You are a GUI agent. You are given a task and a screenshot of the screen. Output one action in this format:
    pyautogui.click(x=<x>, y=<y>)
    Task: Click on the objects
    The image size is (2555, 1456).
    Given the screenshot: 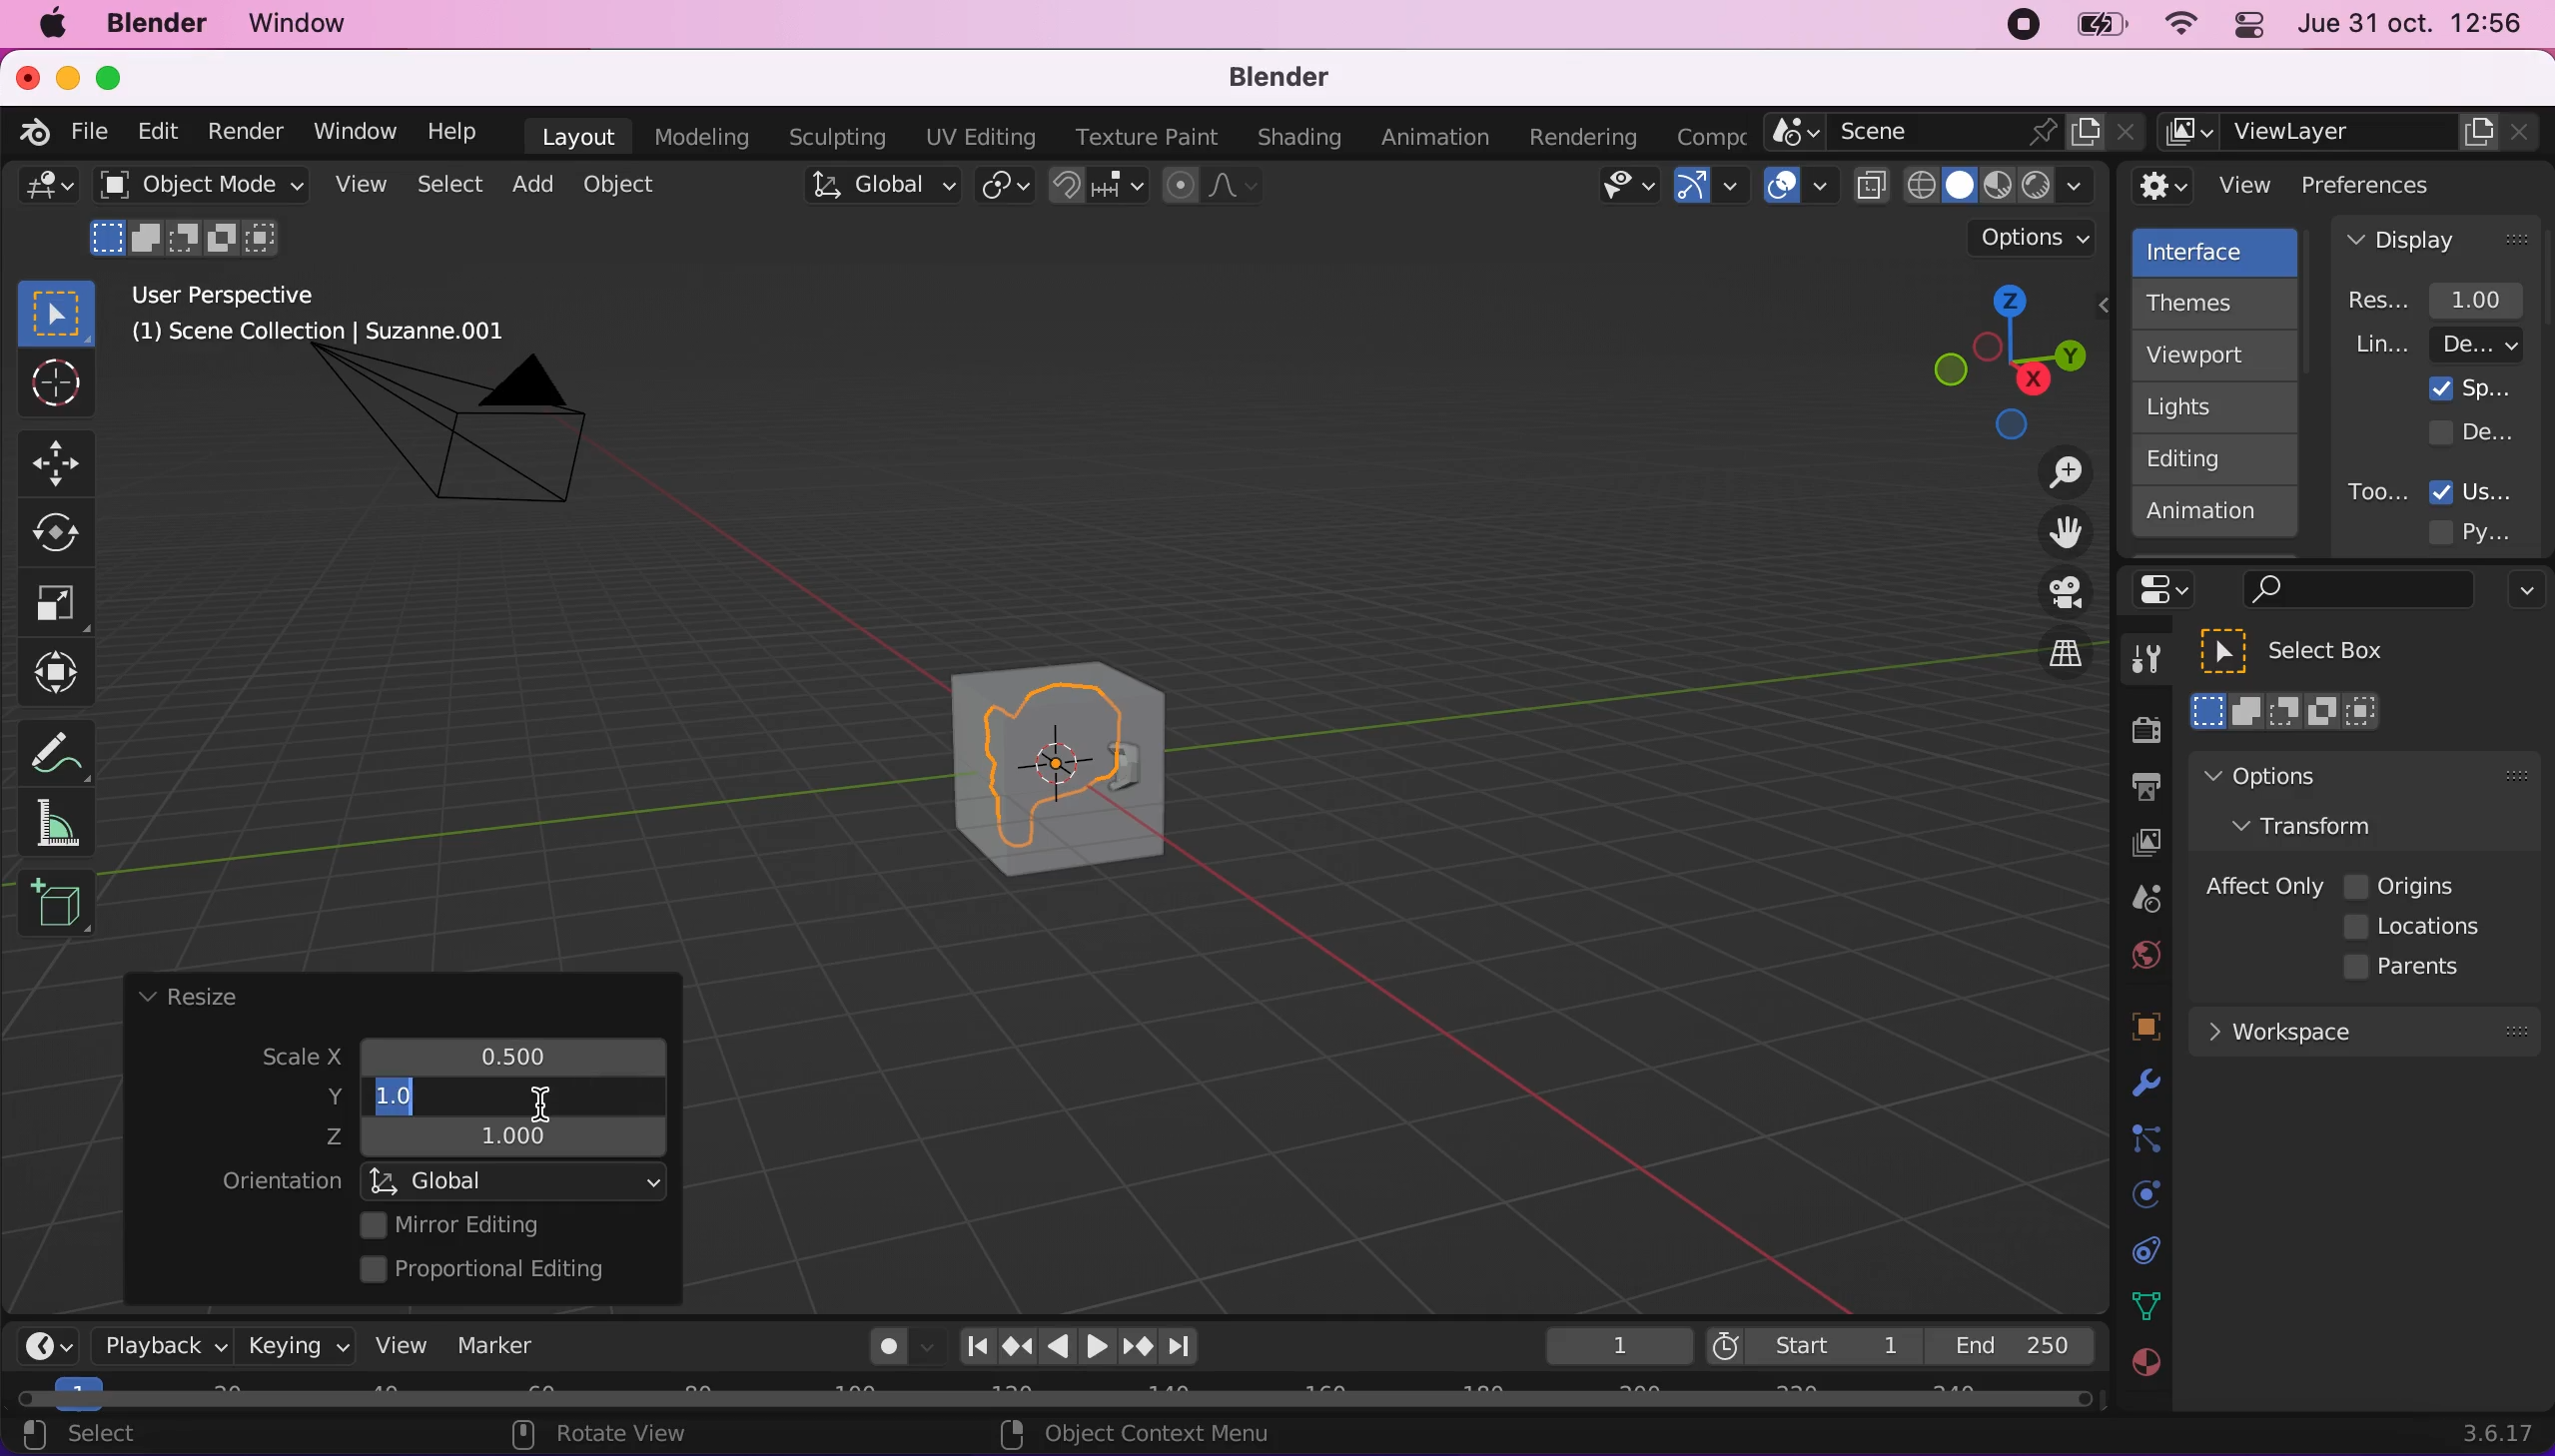 What is the action you would take?
    pyautogui.click(x=2121, y=1029)
    